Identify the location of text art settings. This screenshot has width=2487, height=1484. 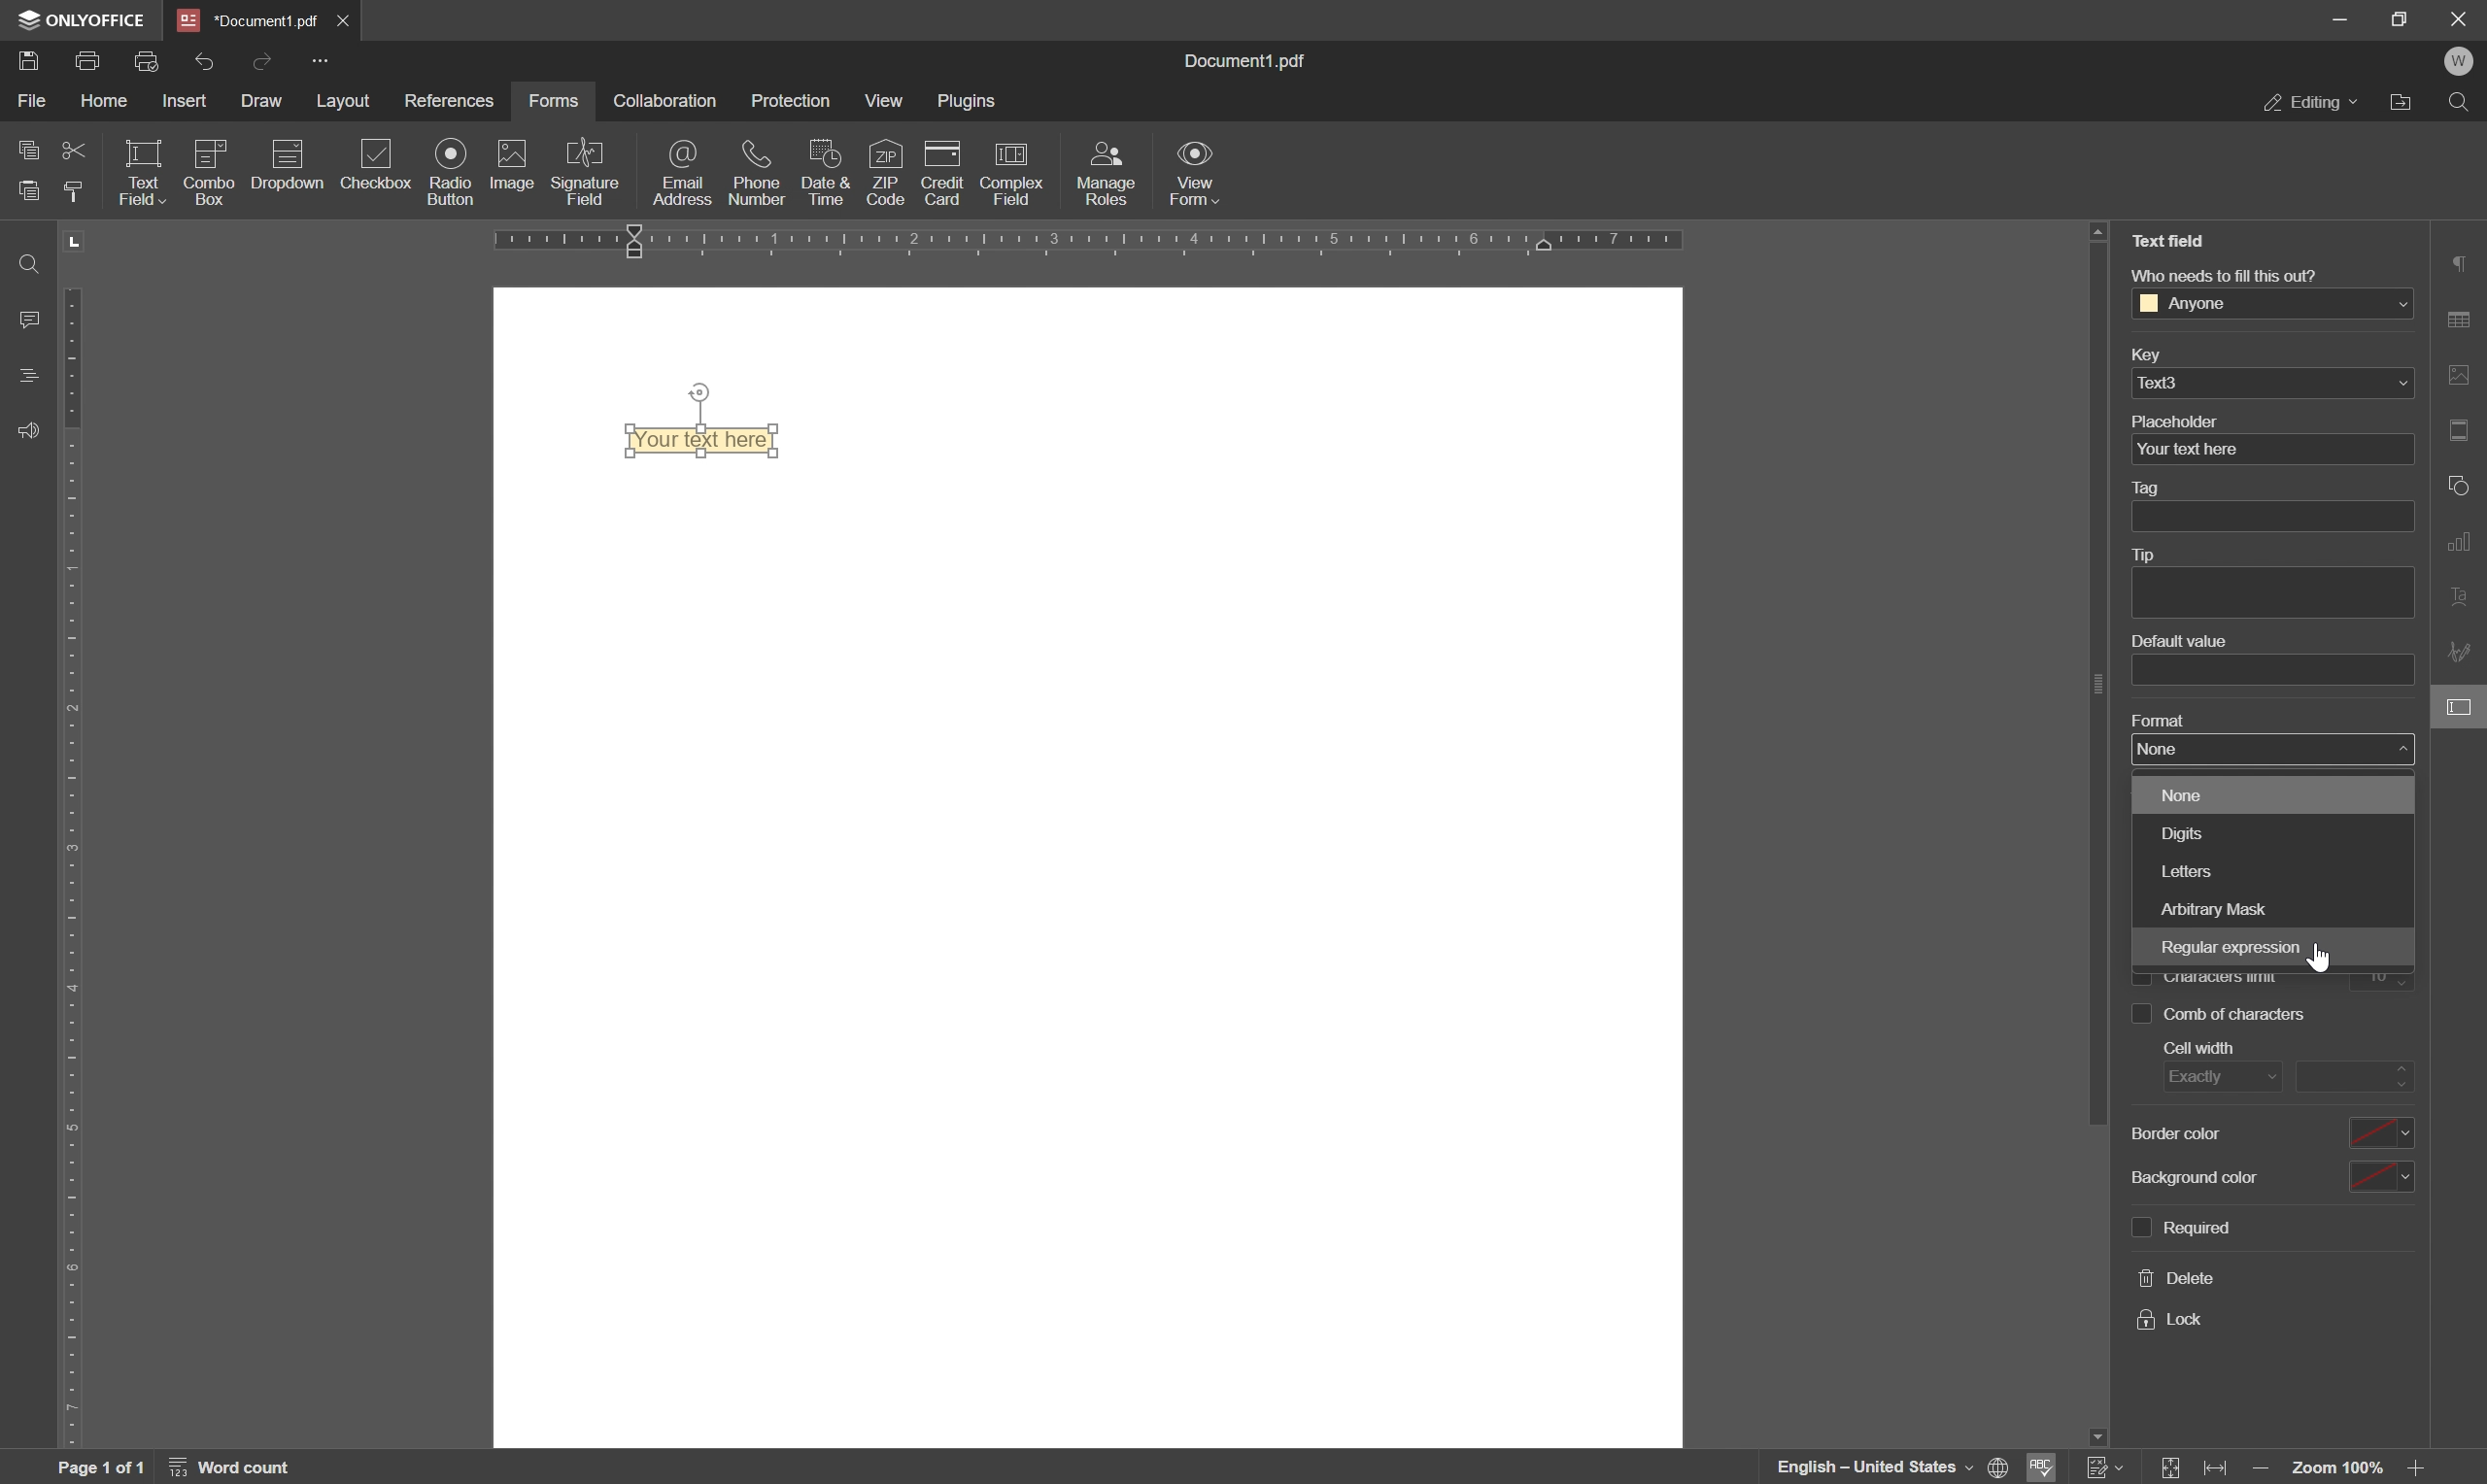
(2464, 600).